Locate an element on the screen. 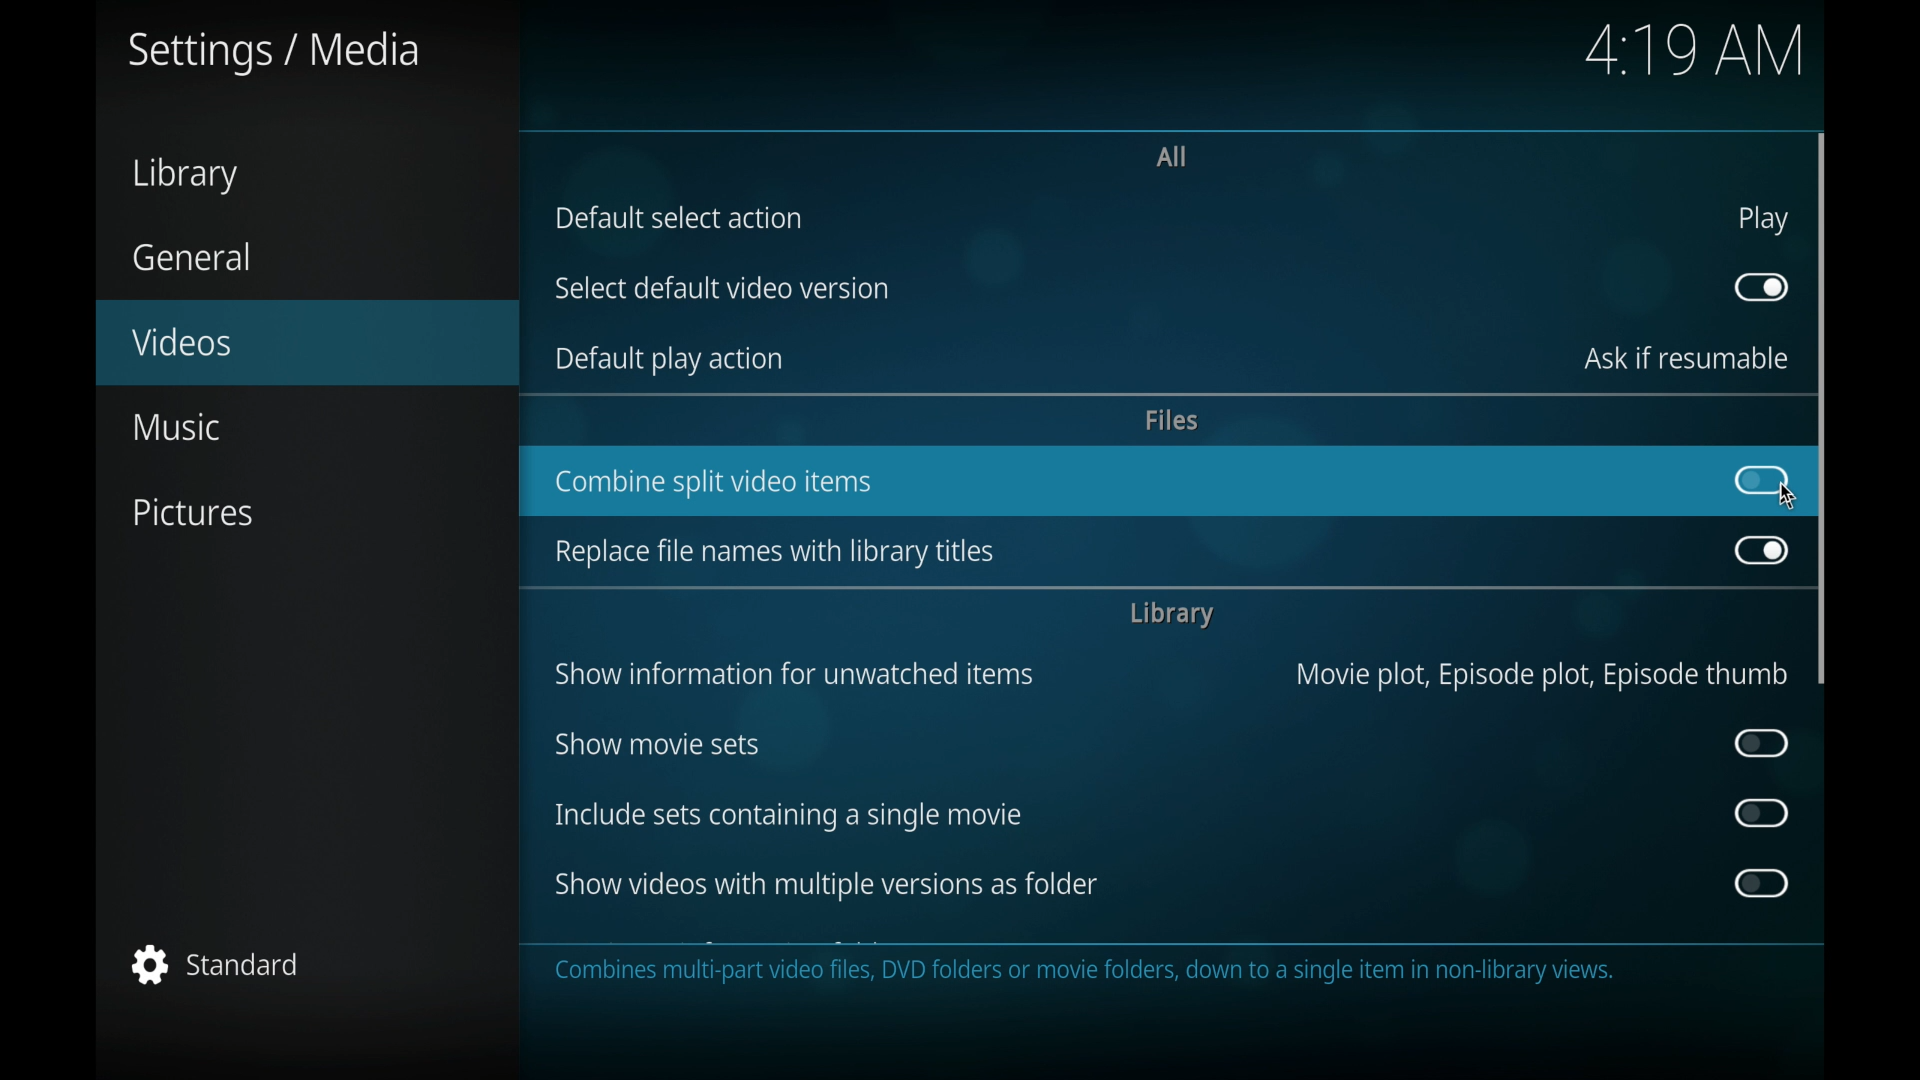 Image resolution: width=1920 pixels, height=1080 pixels. toggle button is located at coordinates (1763, 813).